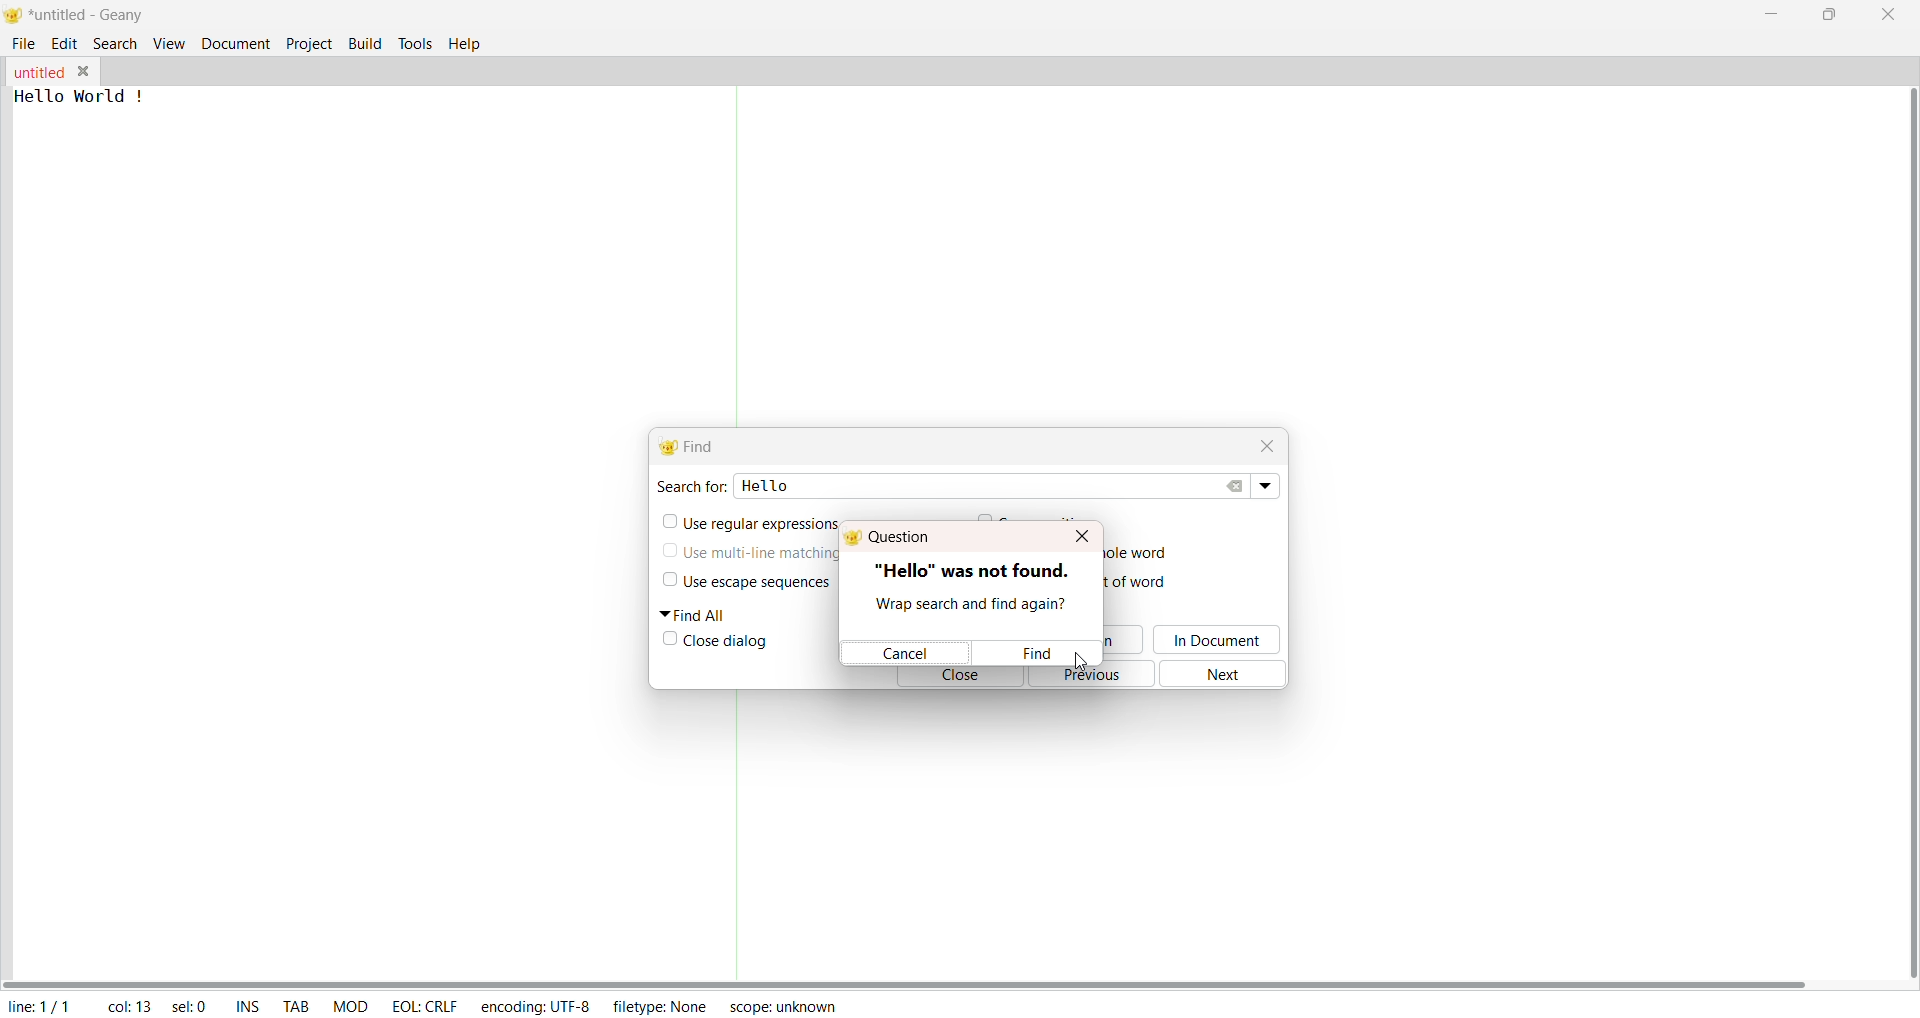 The height and width of the screenshot is (1018, 1920). I want to click on Title, so click(91, 17).